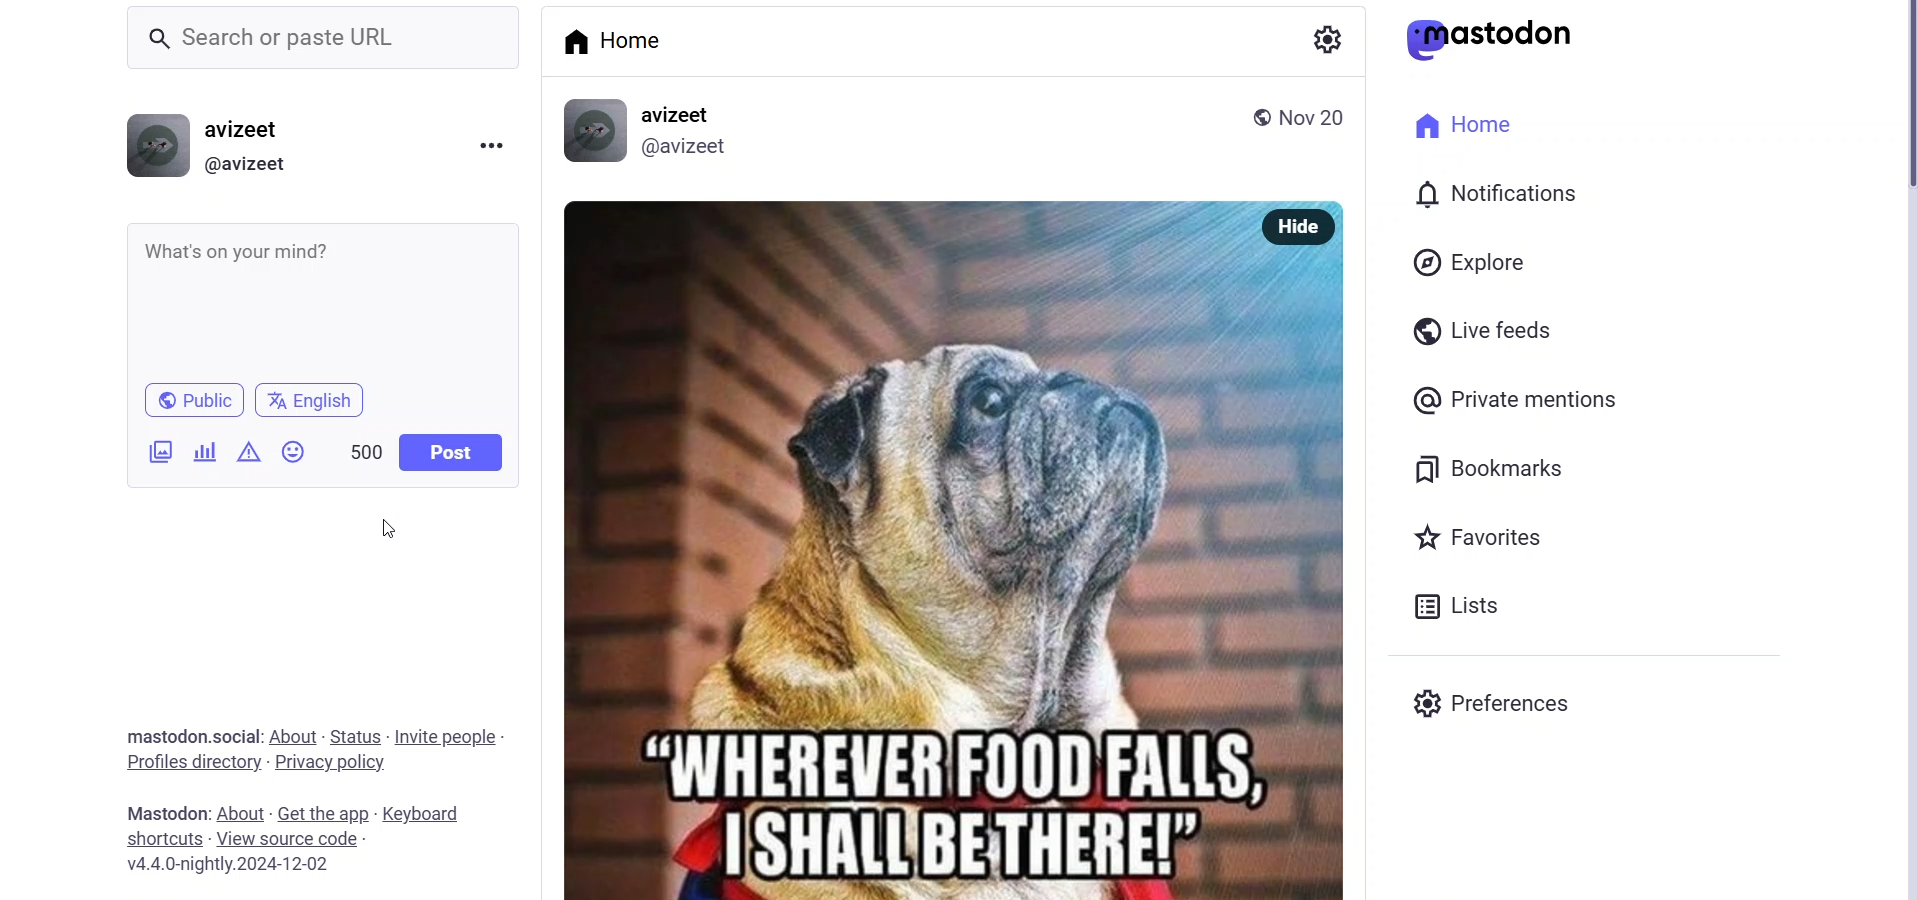  Describe the element at coordinates (158, 454) in the screenshot. I see `add images` at that location.